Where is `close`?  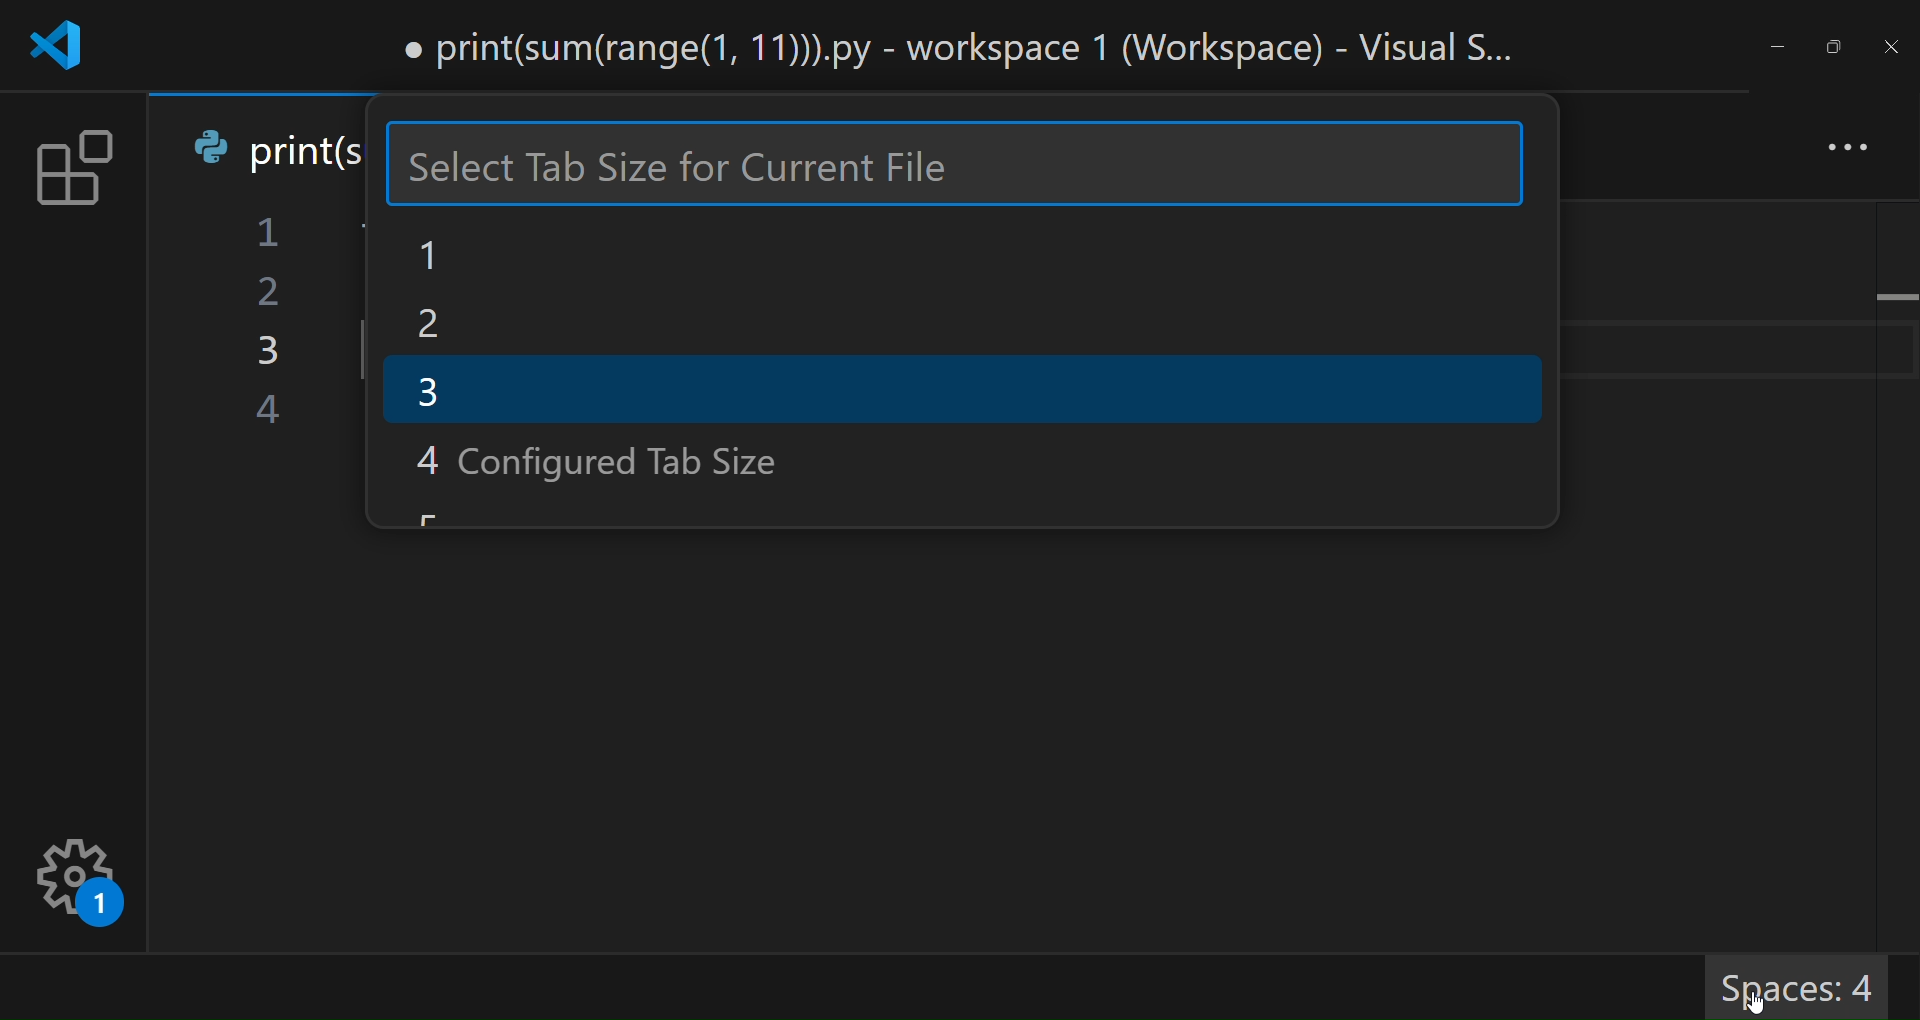
close is located at coordinates (1893, 46).